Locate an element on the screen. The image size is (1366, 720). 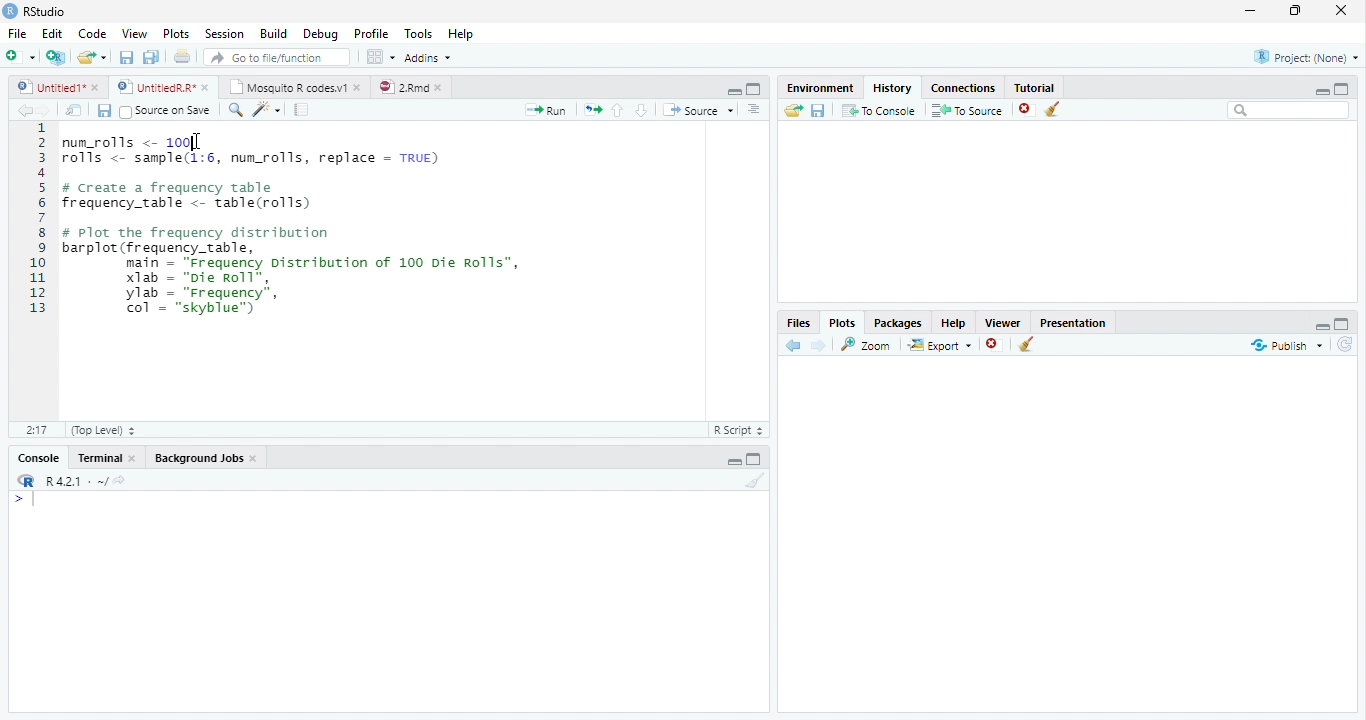
Session is located at coordinates (225, 33).